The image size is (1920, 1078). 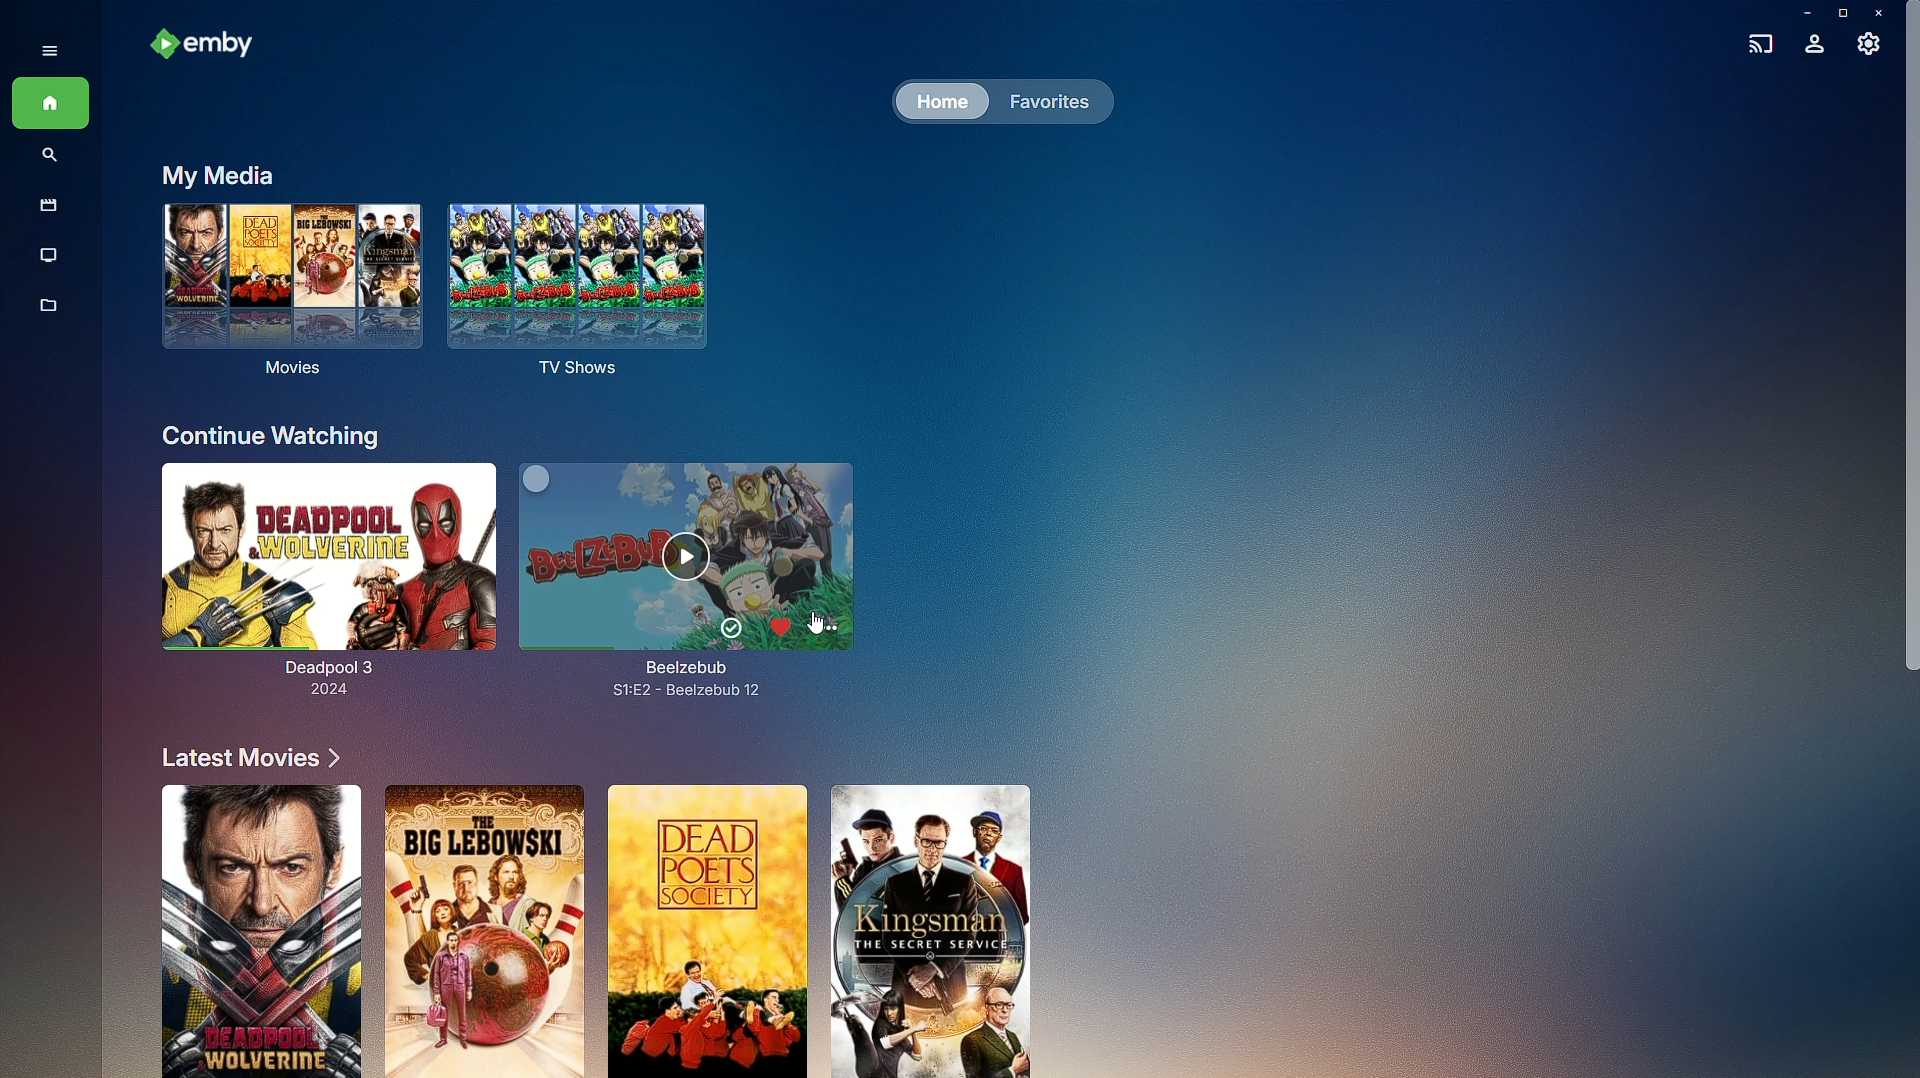 I want to click on Cast, so click(x=1756, y=41).